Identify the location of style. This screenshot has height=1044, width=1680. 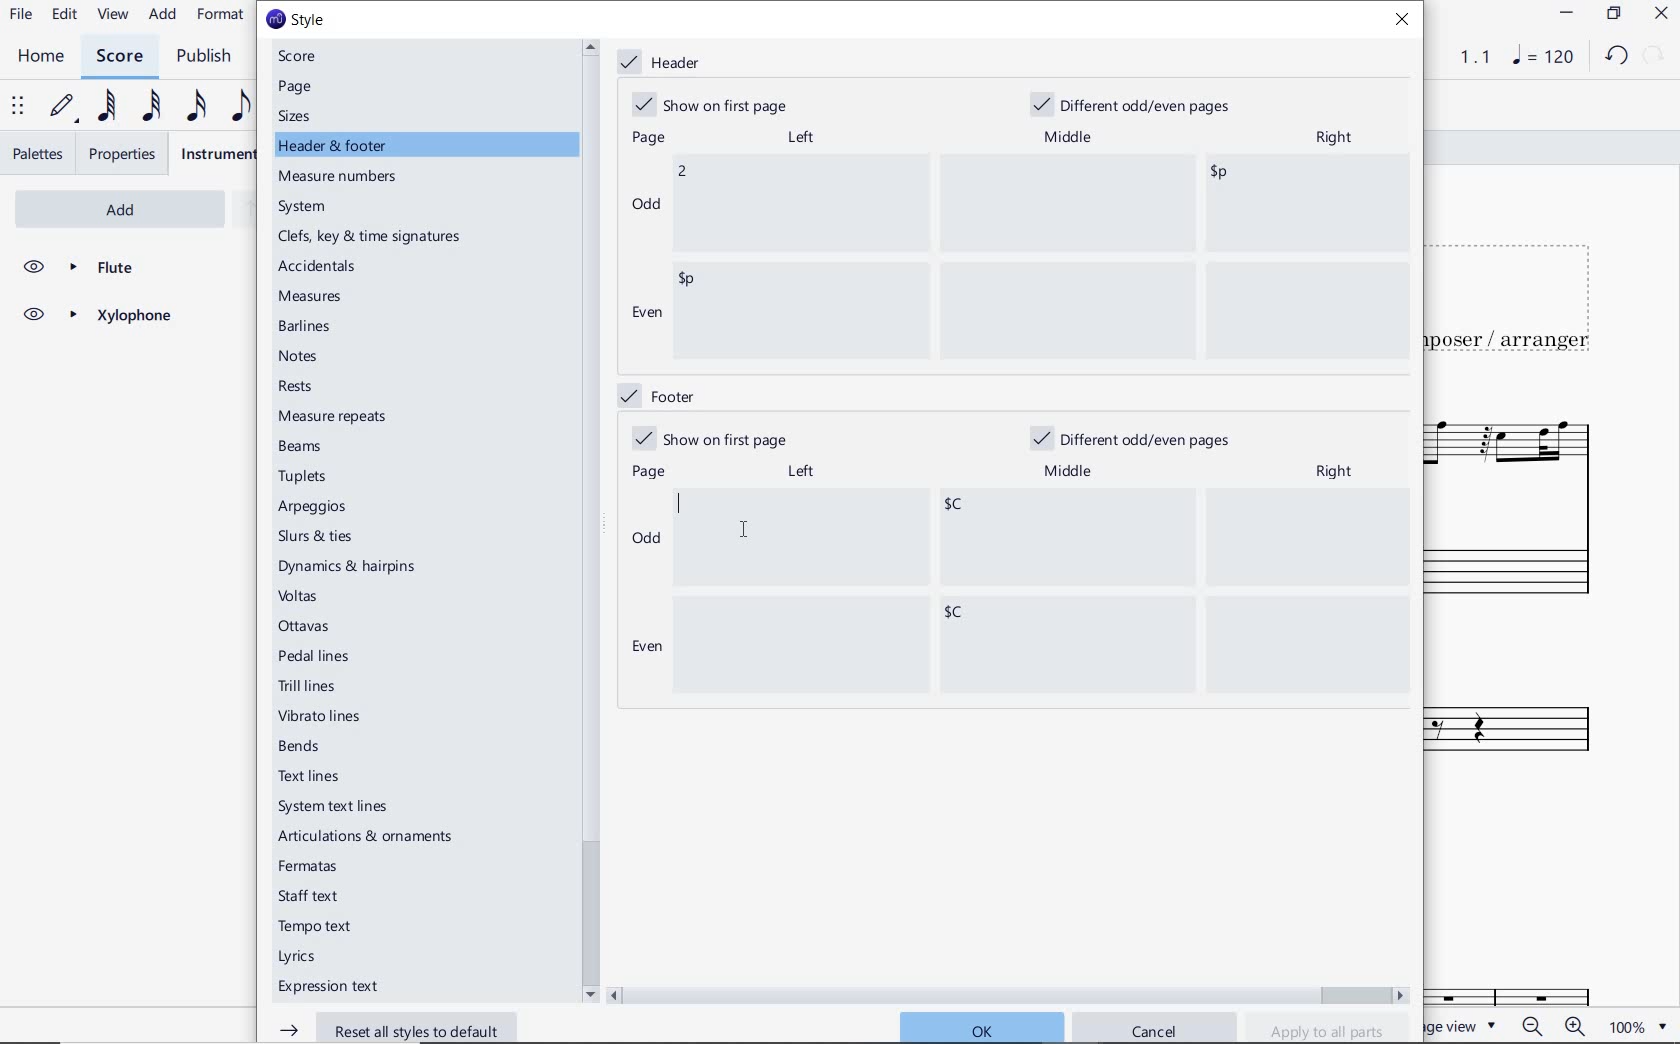
(295, 20).